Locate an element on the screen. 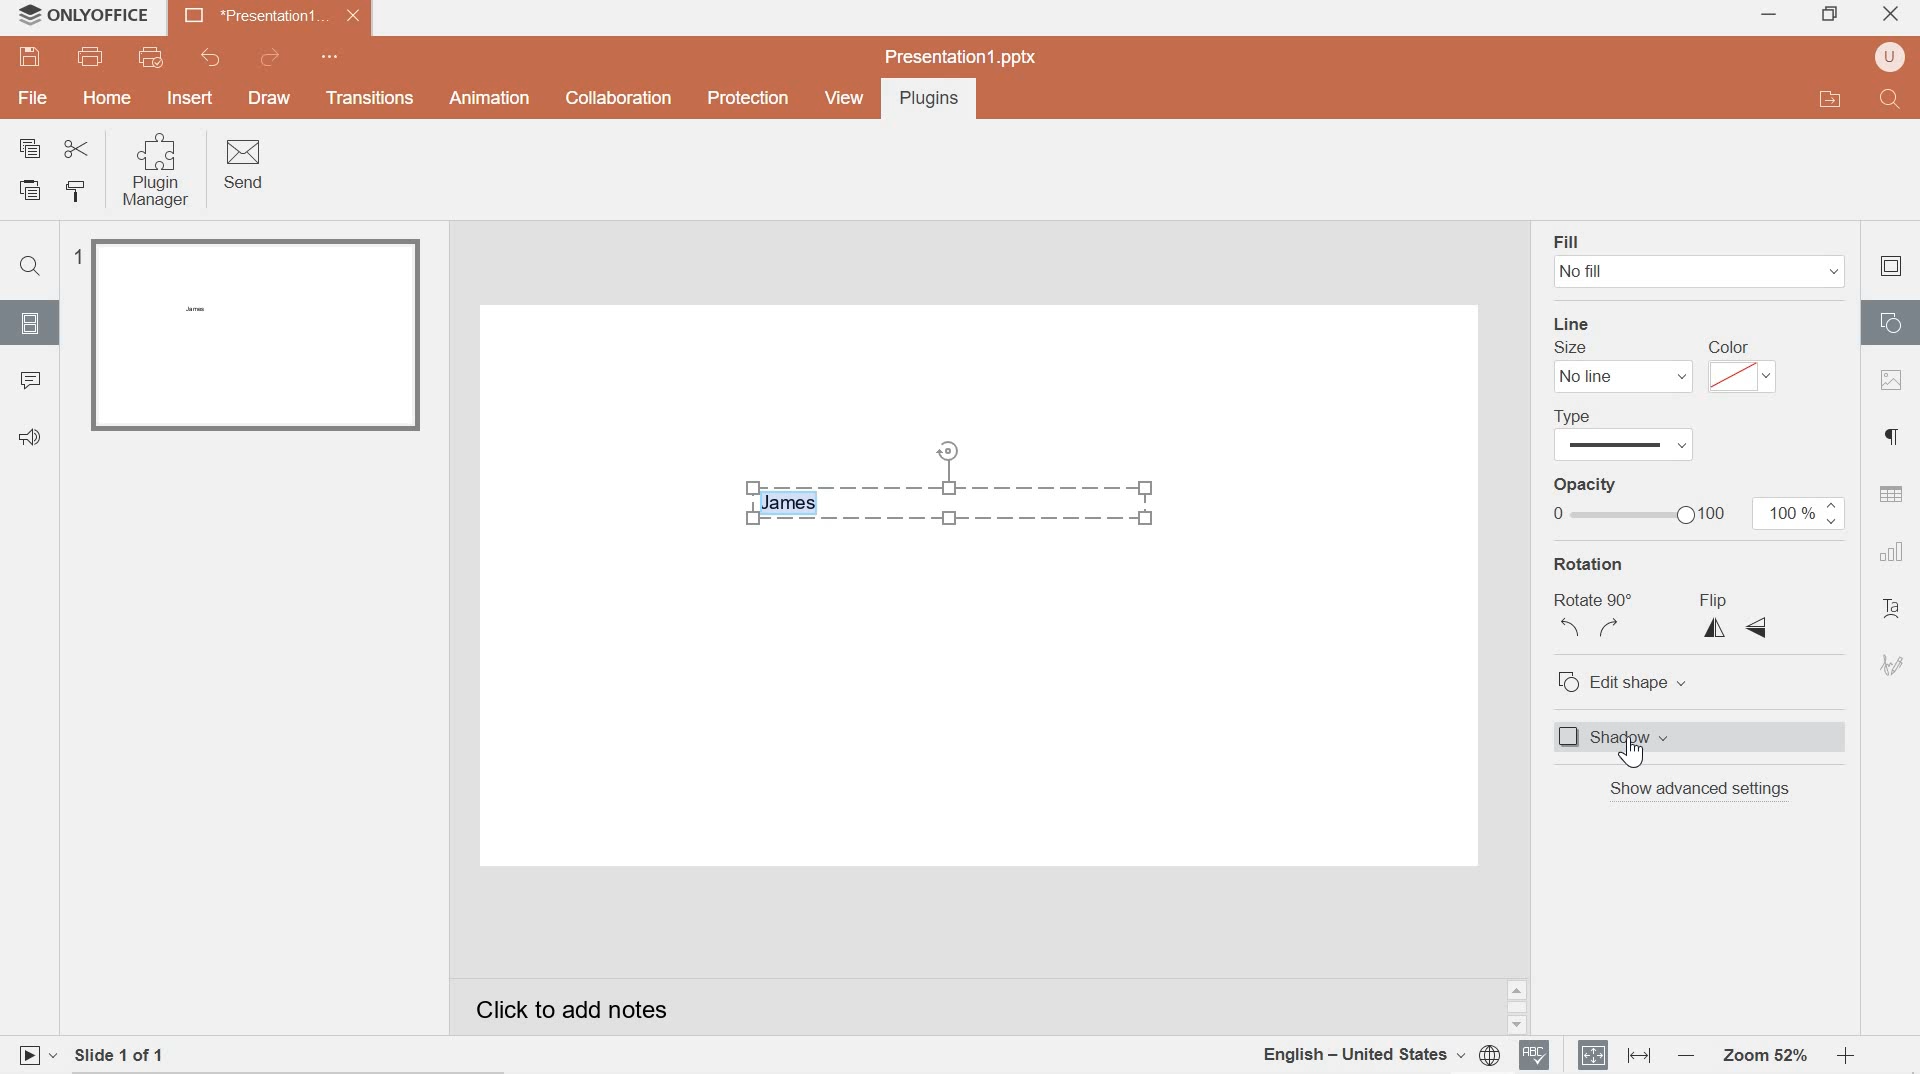 This screenshot has width=1920, height=1074. quick print is located at coordinates (158, 58).